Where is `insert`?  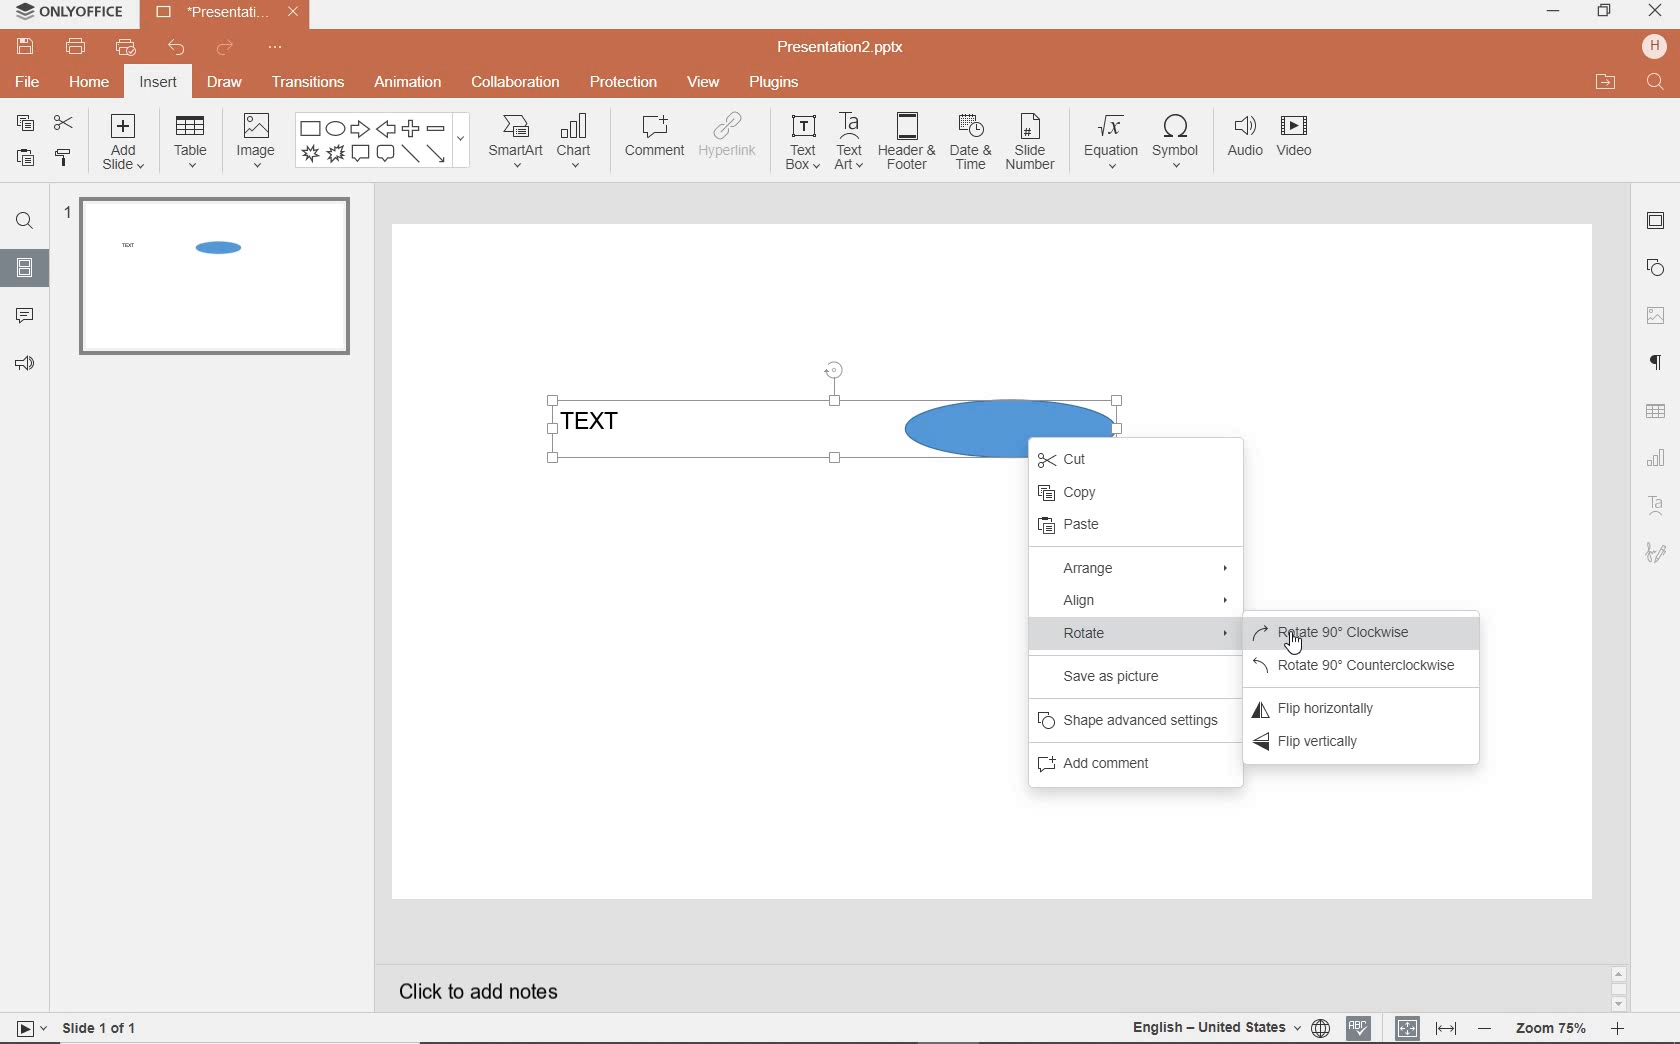
insert is located at coordinates (160, 83).